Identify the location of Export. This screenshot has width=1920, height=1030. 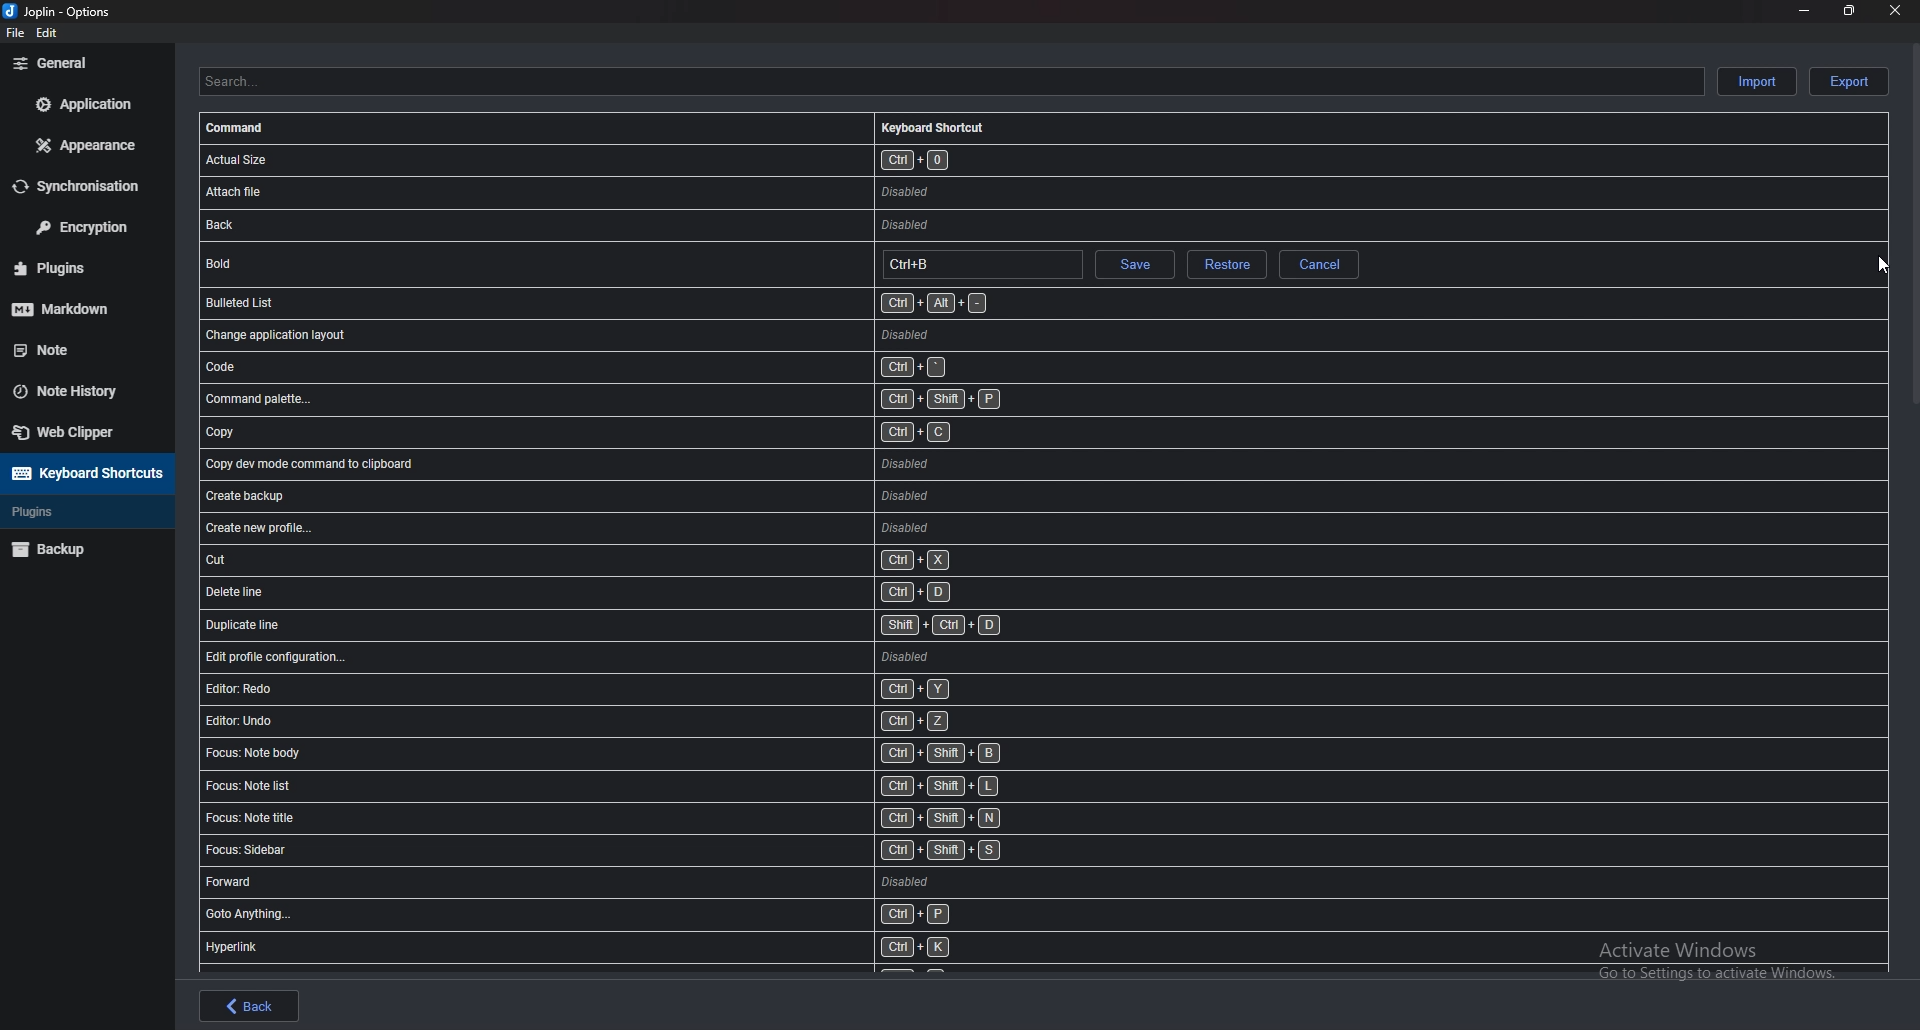
(1851, 82).